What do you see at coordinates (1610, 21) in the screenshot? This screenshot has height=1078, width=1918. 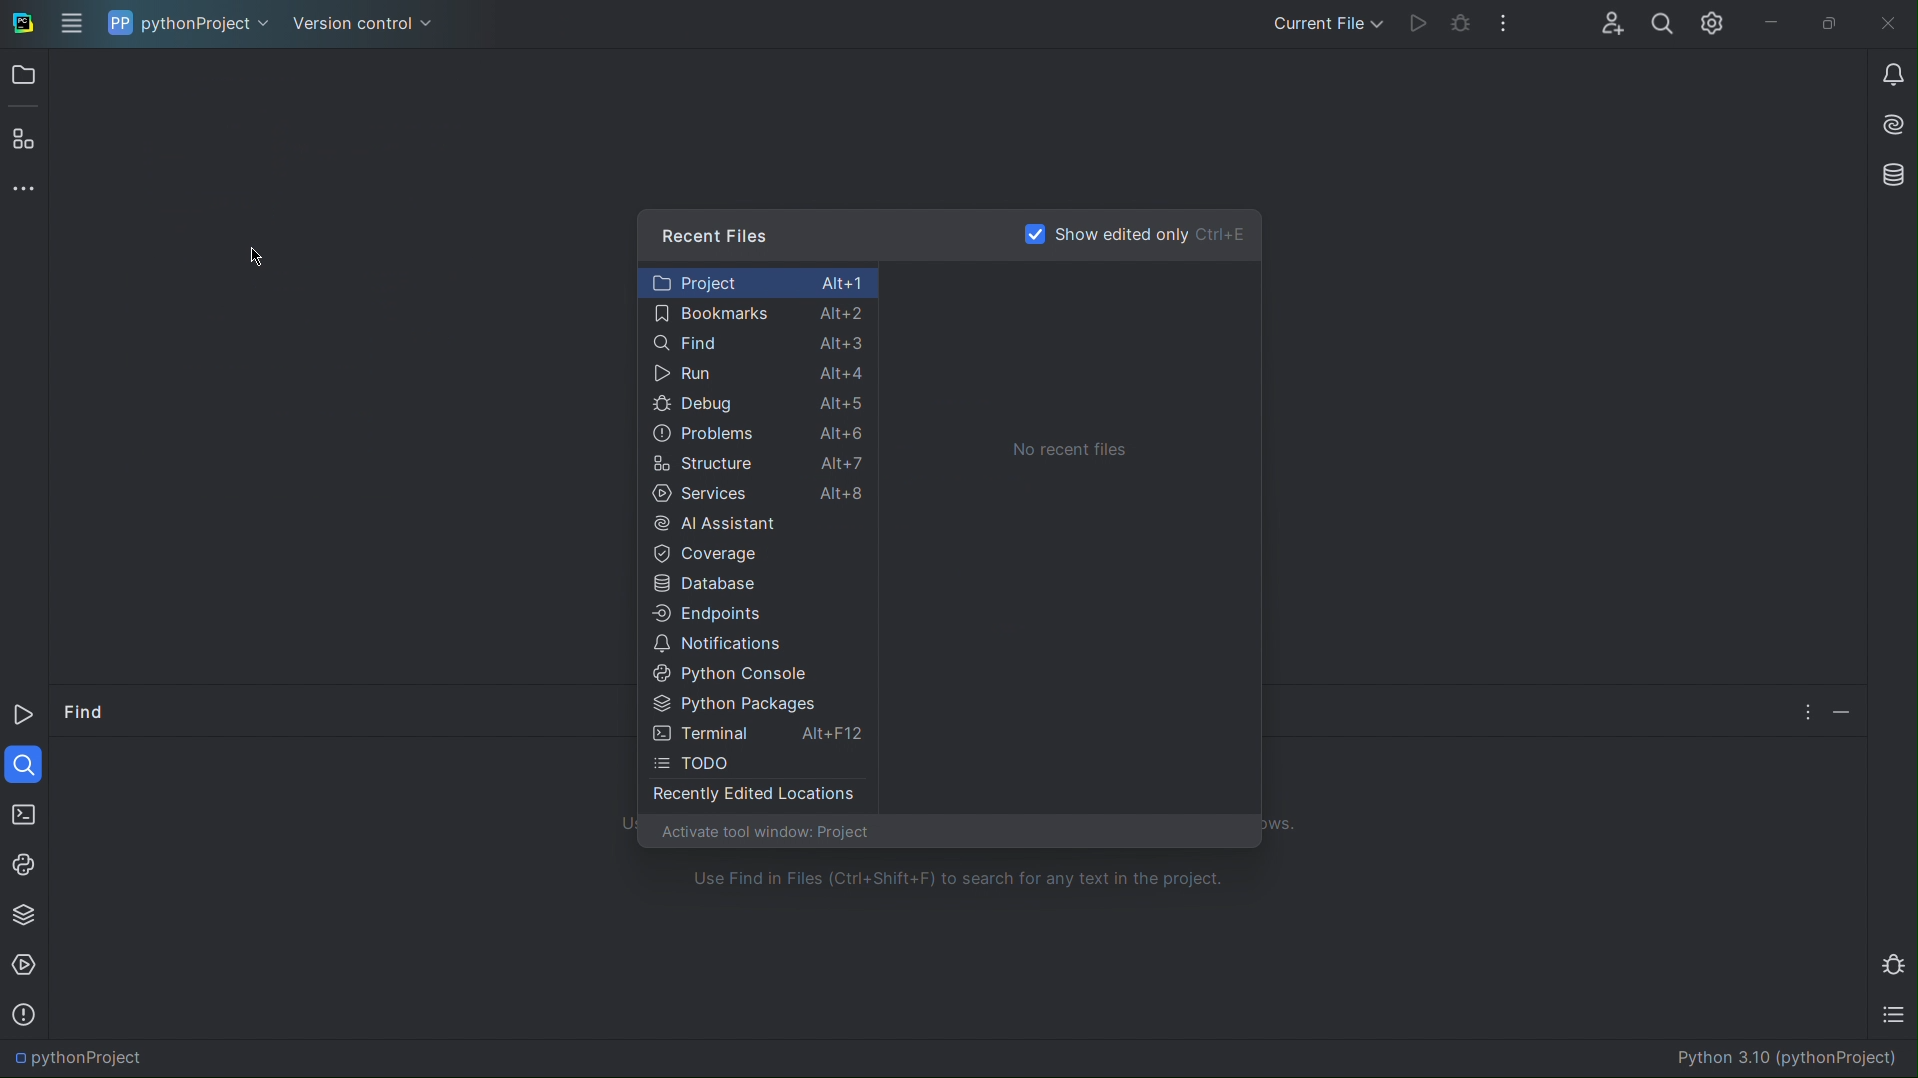 I see `Account` at bounding box center [1610, 21].